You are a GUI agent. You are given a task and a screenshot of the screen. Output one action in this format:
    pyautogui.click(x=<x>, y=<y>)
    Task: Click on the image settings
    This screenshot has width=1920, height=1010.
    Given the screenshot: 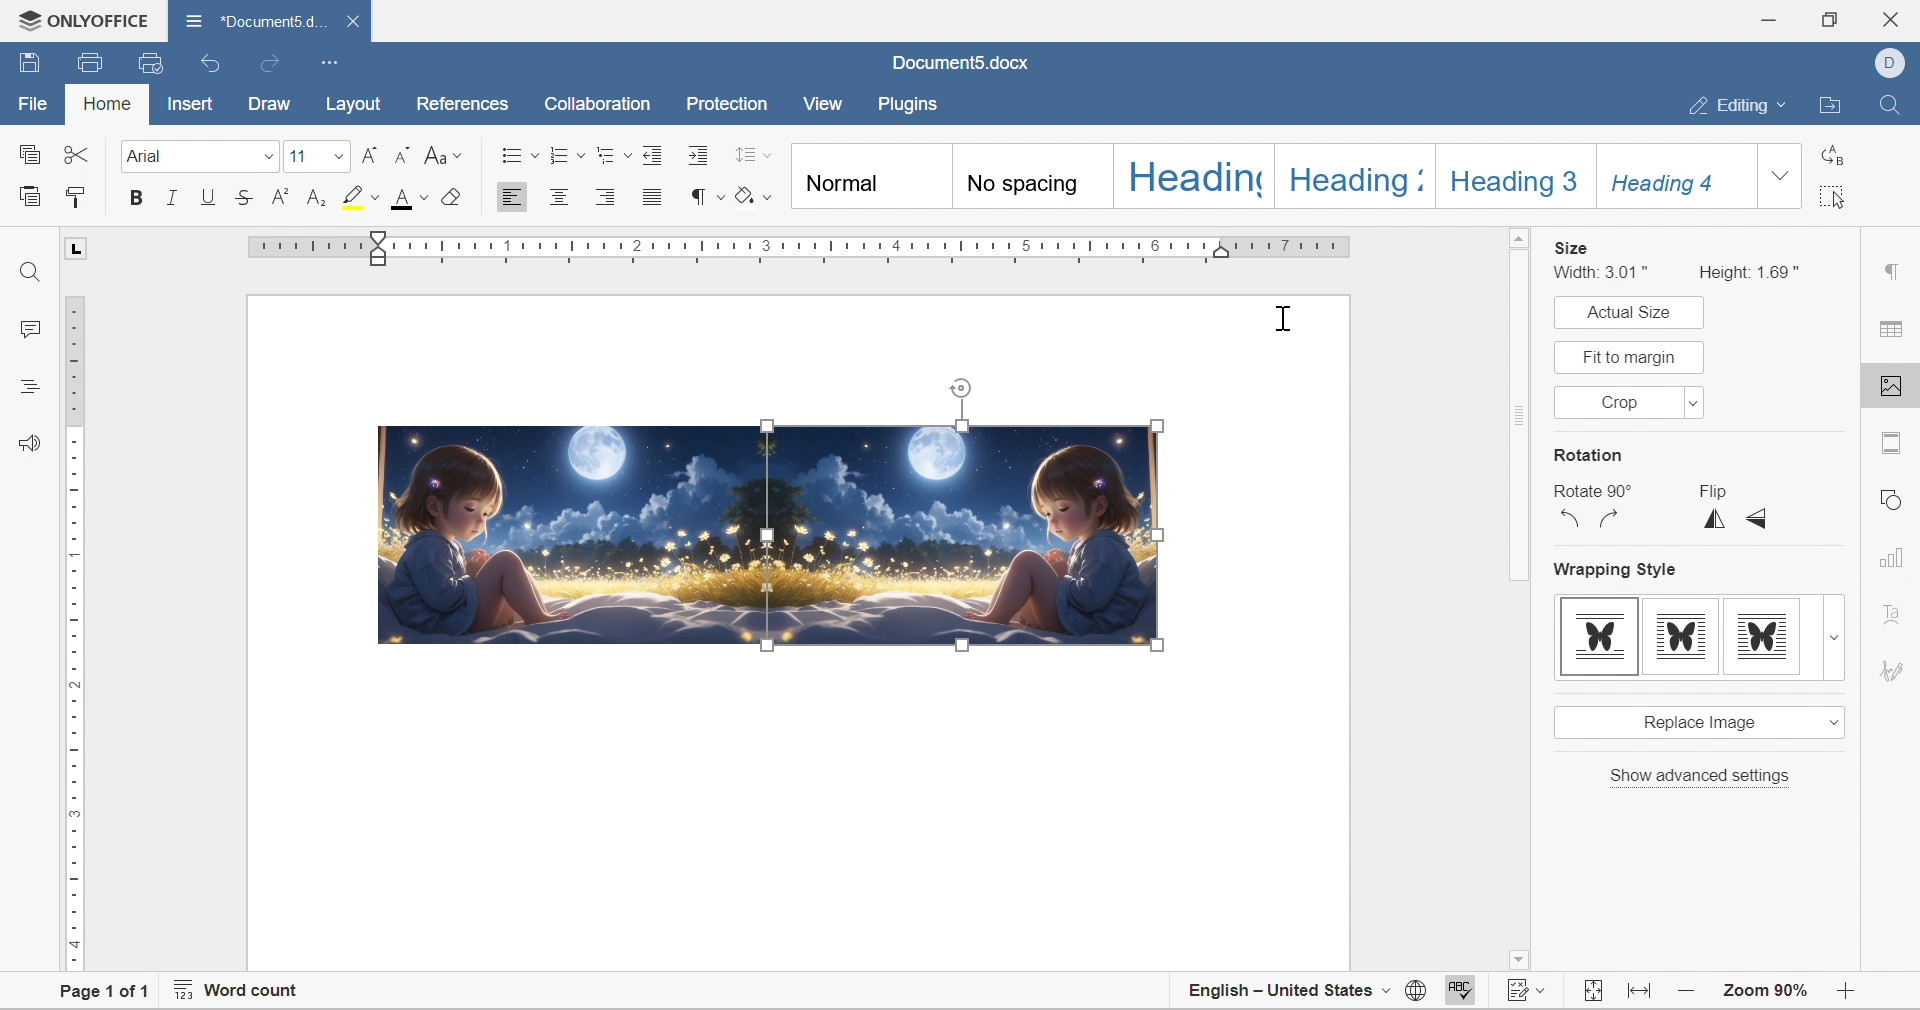 What is the action you would take?
    pyautogui.click(x=1894, y=386)
    